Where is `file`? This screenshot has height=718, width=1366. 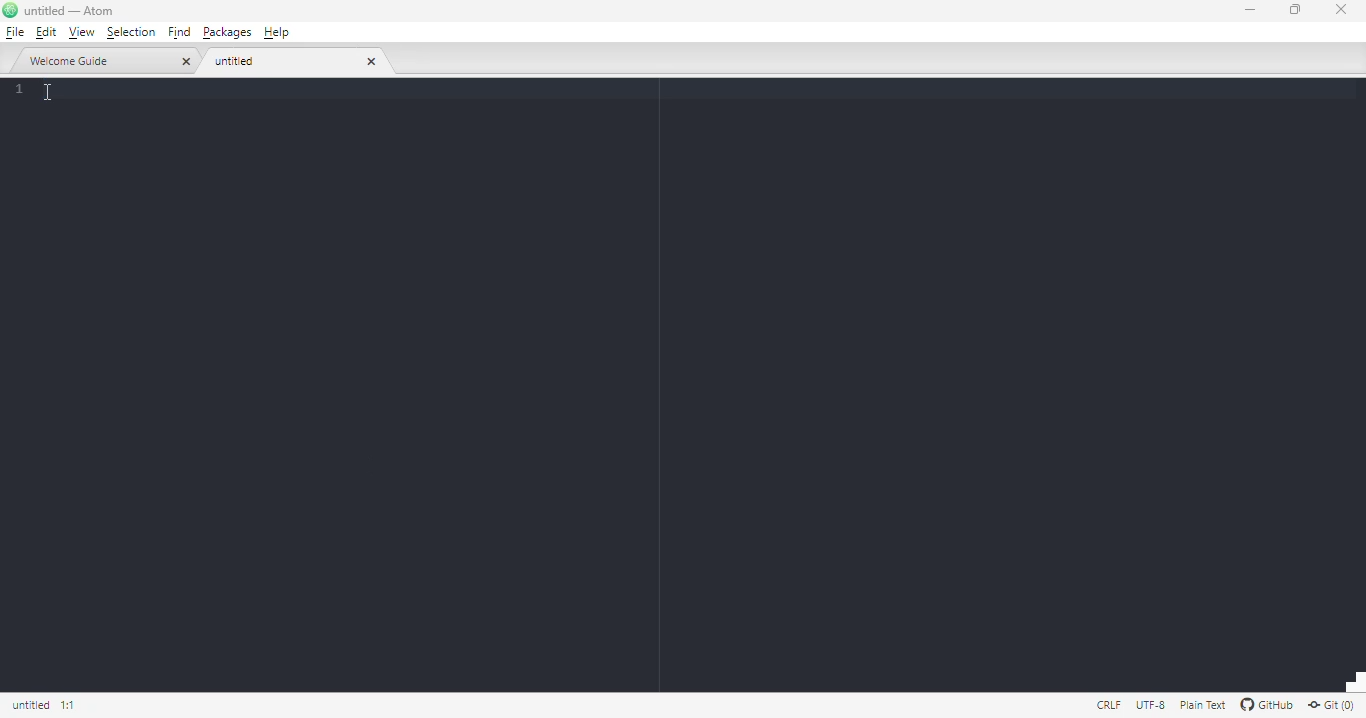 file is located at coordinates (13, 32).